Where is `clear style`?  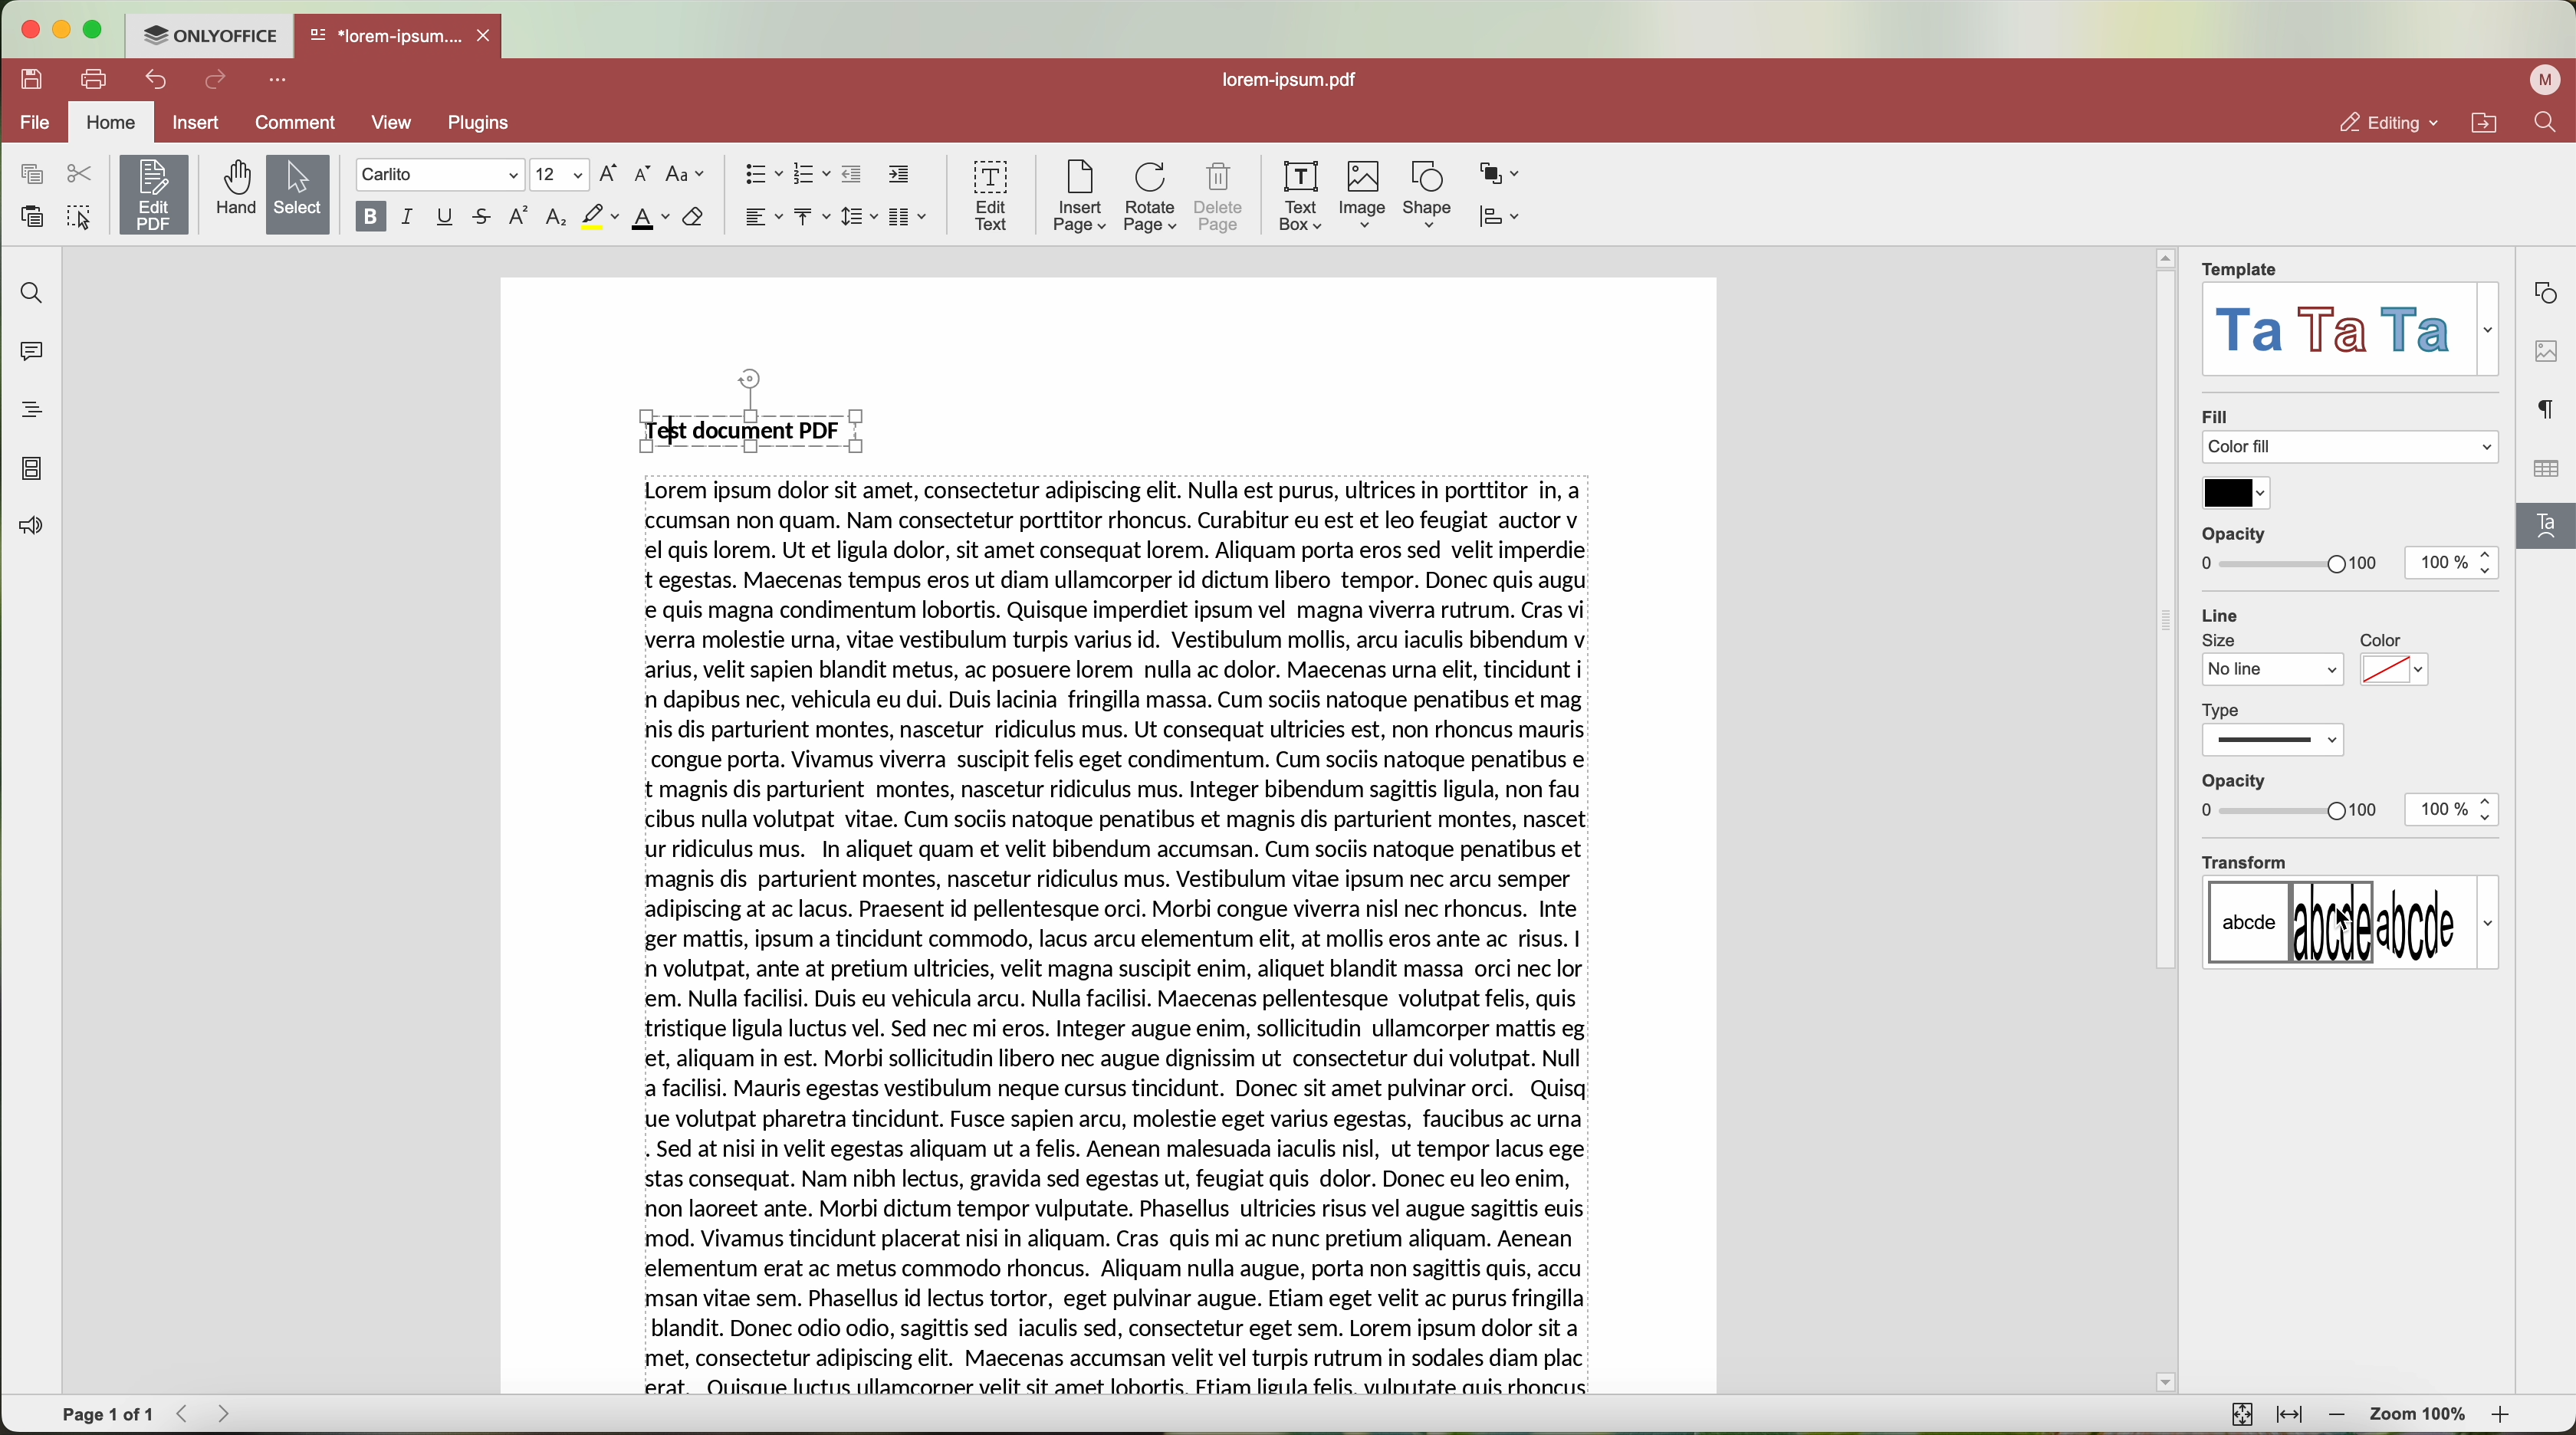
clear style is located at coordinates (694, 219).